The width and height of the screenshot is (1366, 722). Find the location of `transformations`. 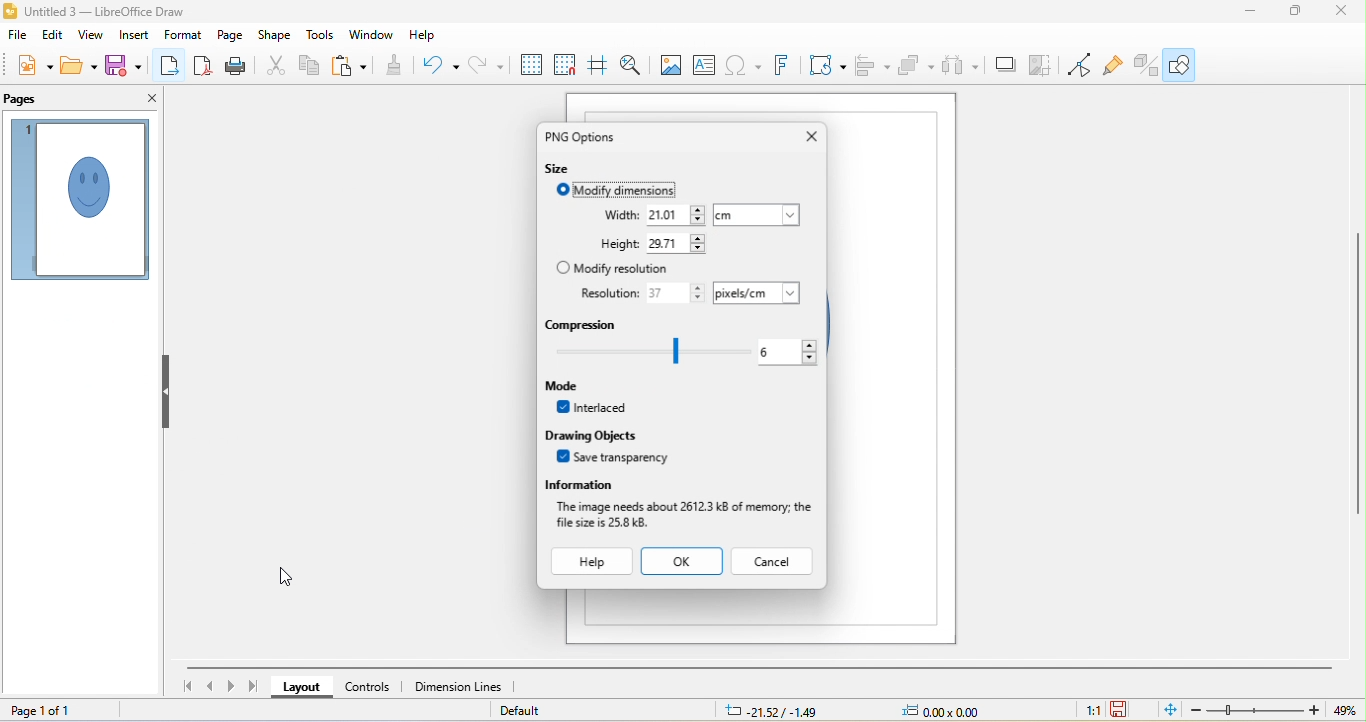

transformations is located at coordinates (827, 67).